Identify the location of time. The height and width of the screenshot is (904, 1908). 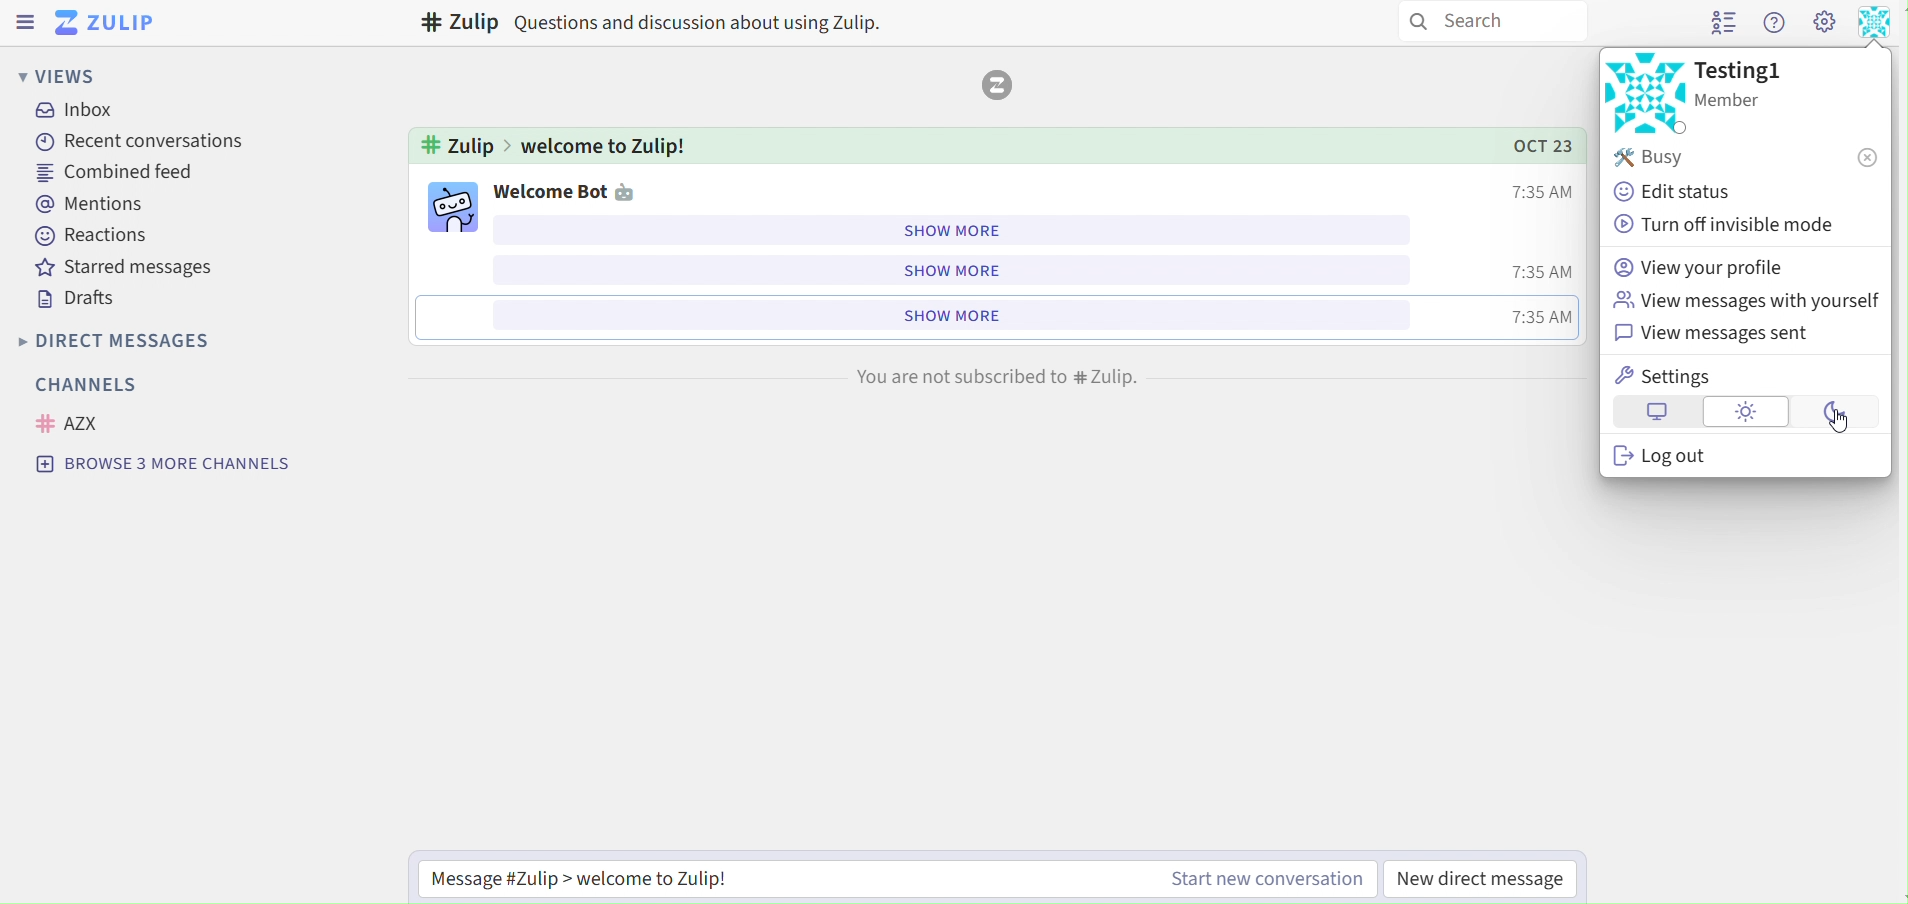
(1538, 273).